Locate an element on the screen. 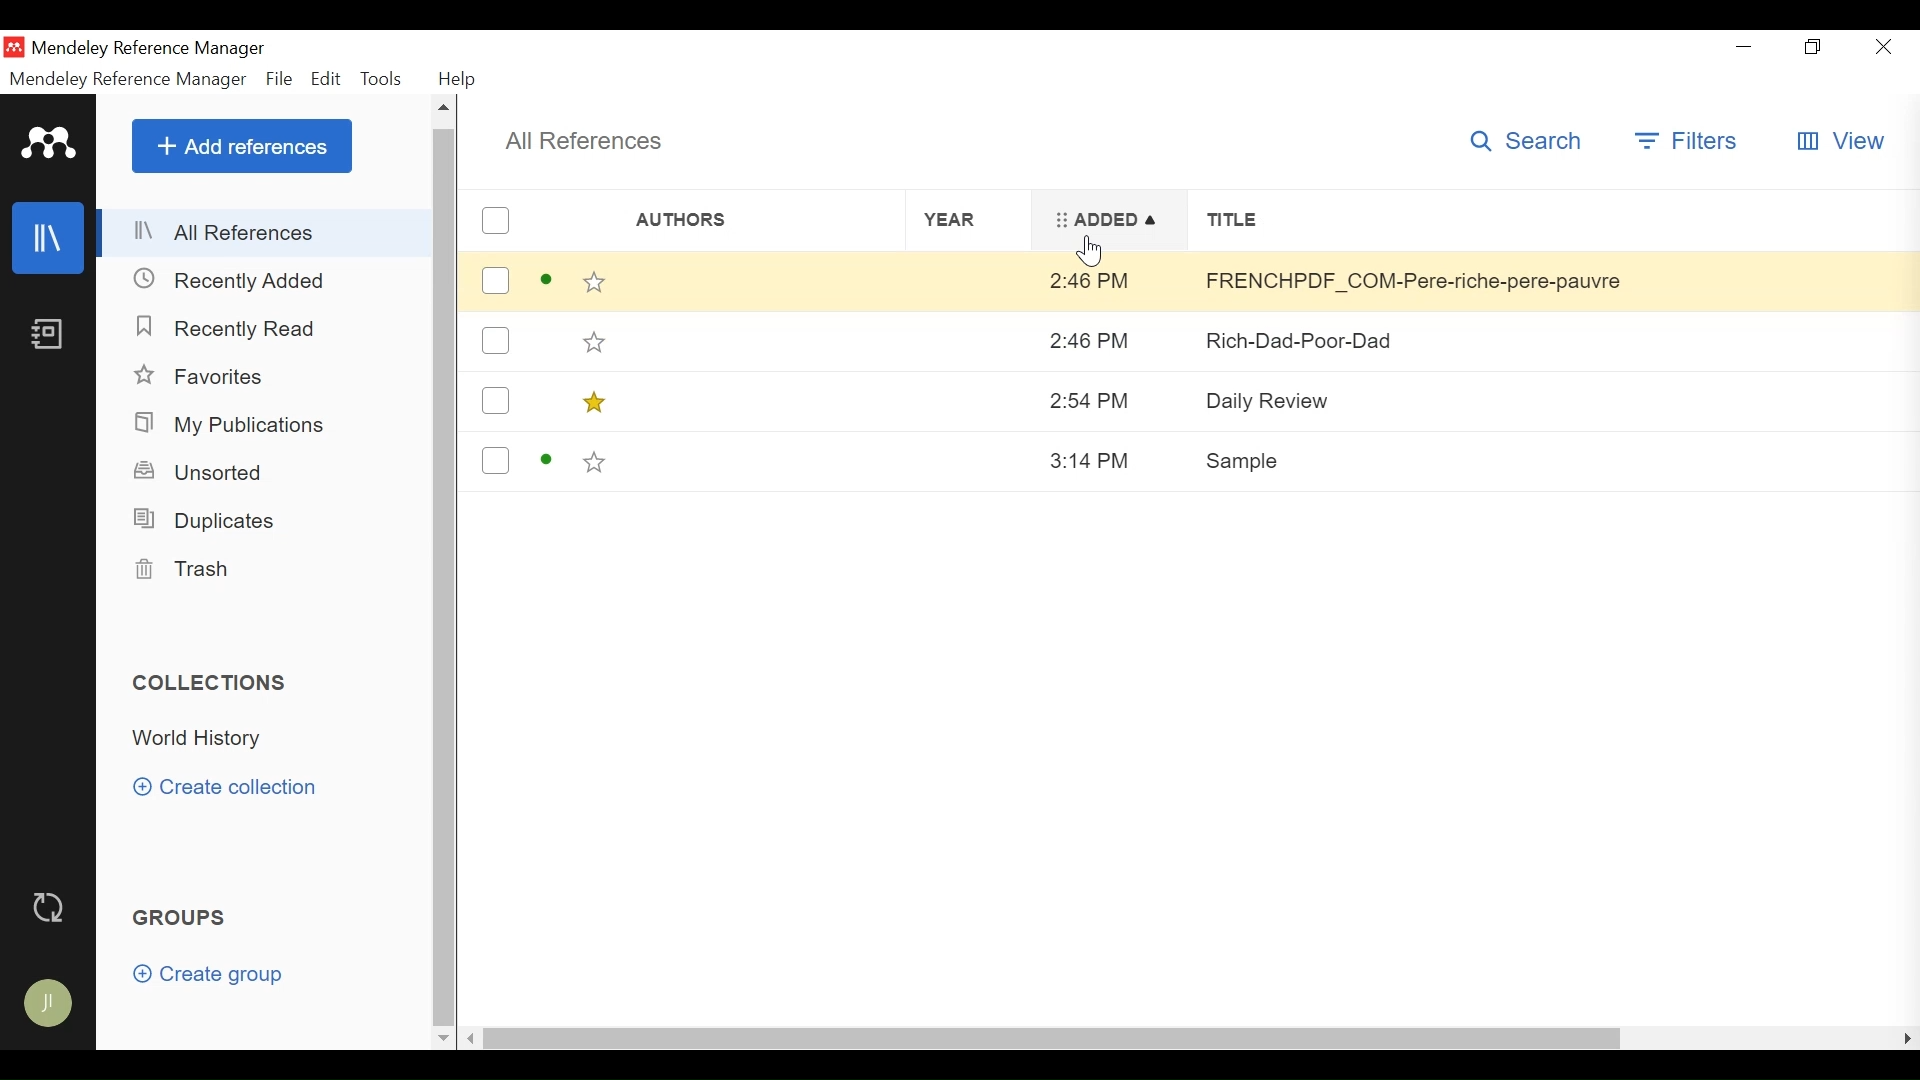 Image resolution: width=1920 pixels, height=1080 pixels. Toggle Favorites is located at coordinates (595, 282).